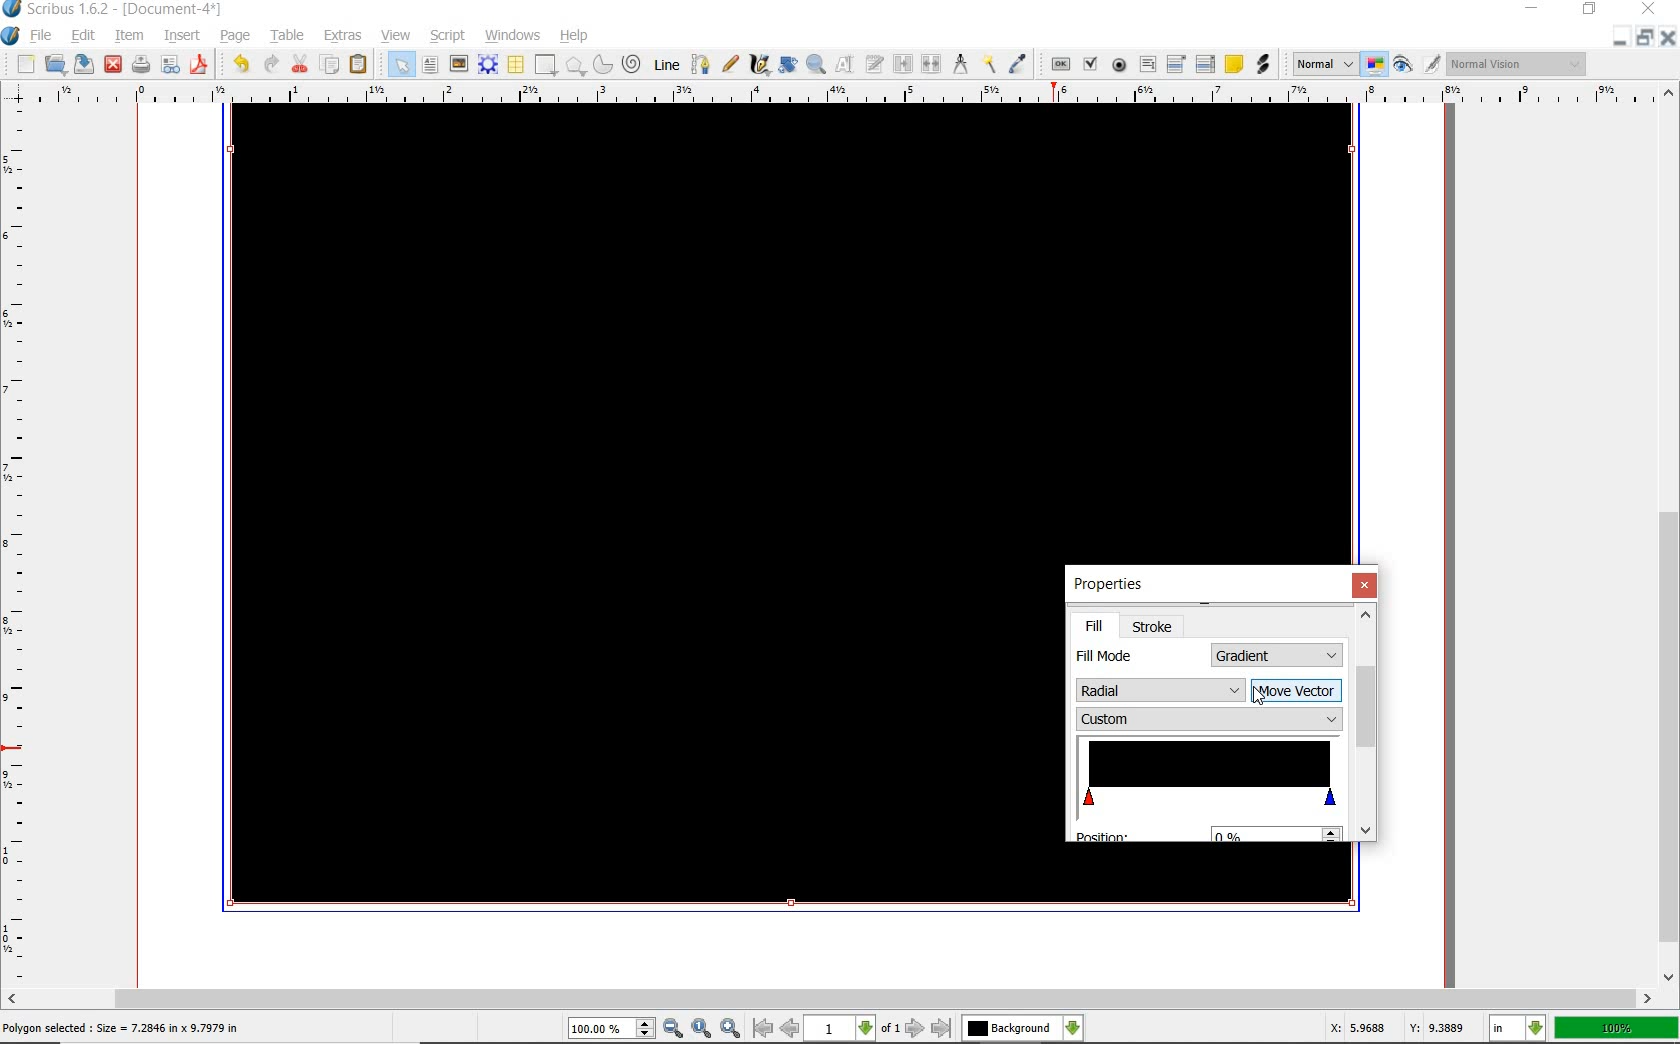  I want to click on of 1, so click(892, 1029).